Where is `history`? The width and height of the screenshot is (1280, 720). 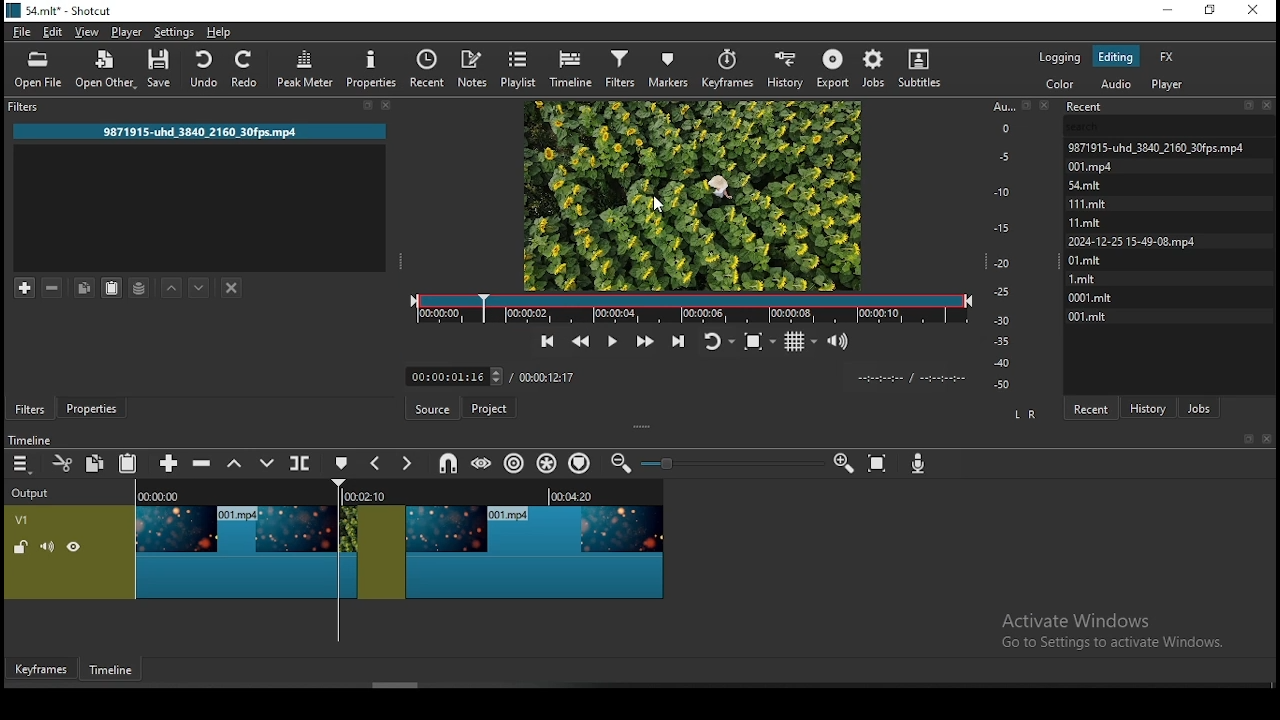 history is located at coordinates (1150, 407).